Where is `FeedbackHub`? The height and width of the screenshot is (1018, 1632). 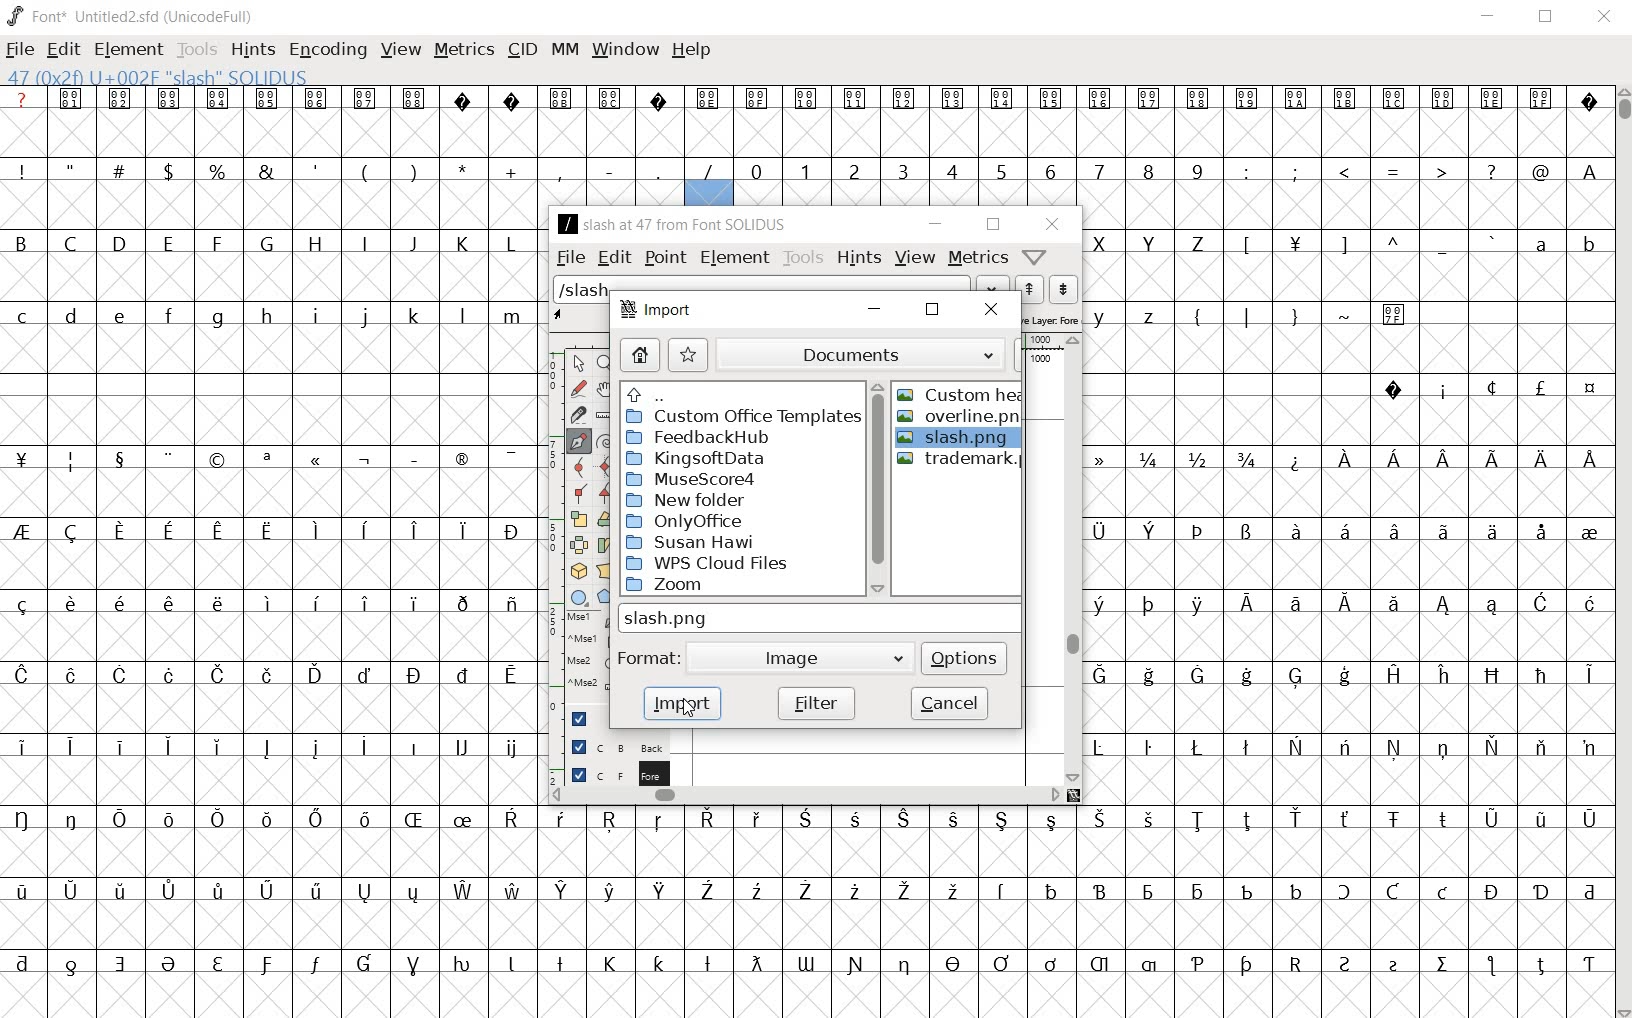 FeedbackHub is located at coordinates (702, 438).